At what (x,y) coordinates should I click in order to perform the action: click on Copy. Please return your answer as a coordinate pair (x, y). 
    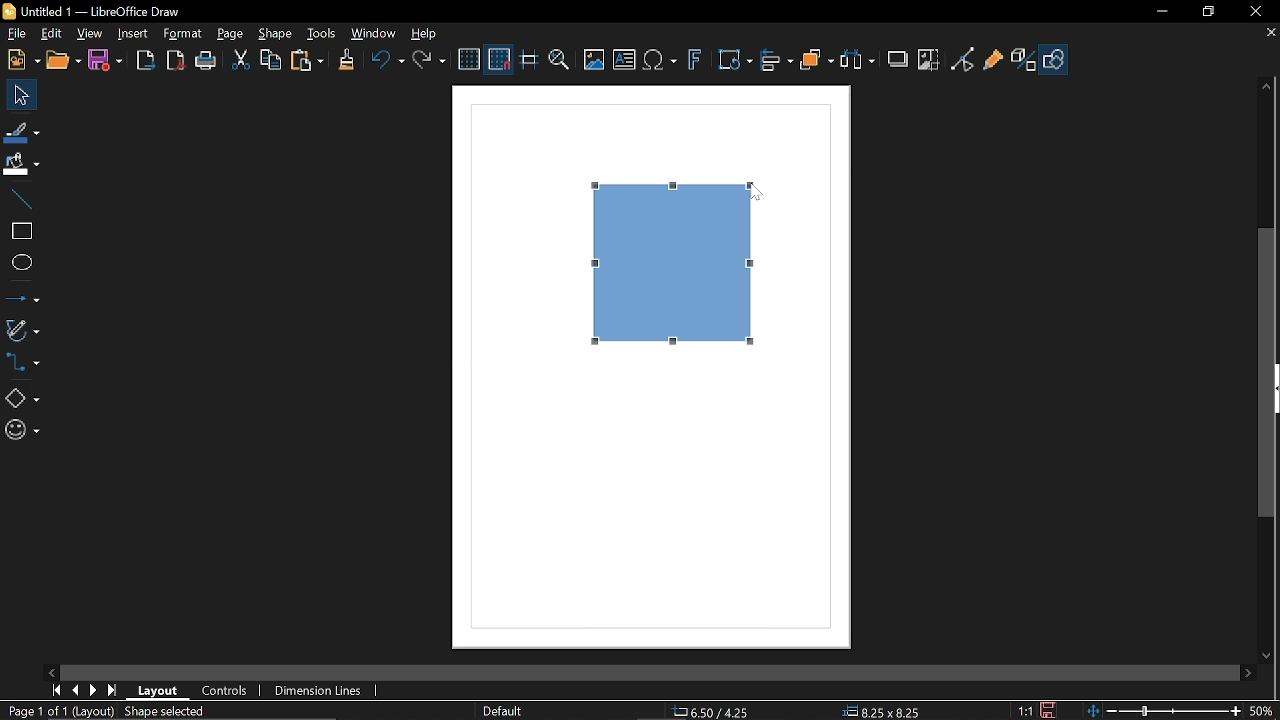
    Looking at the image, I should click on (272, 61).